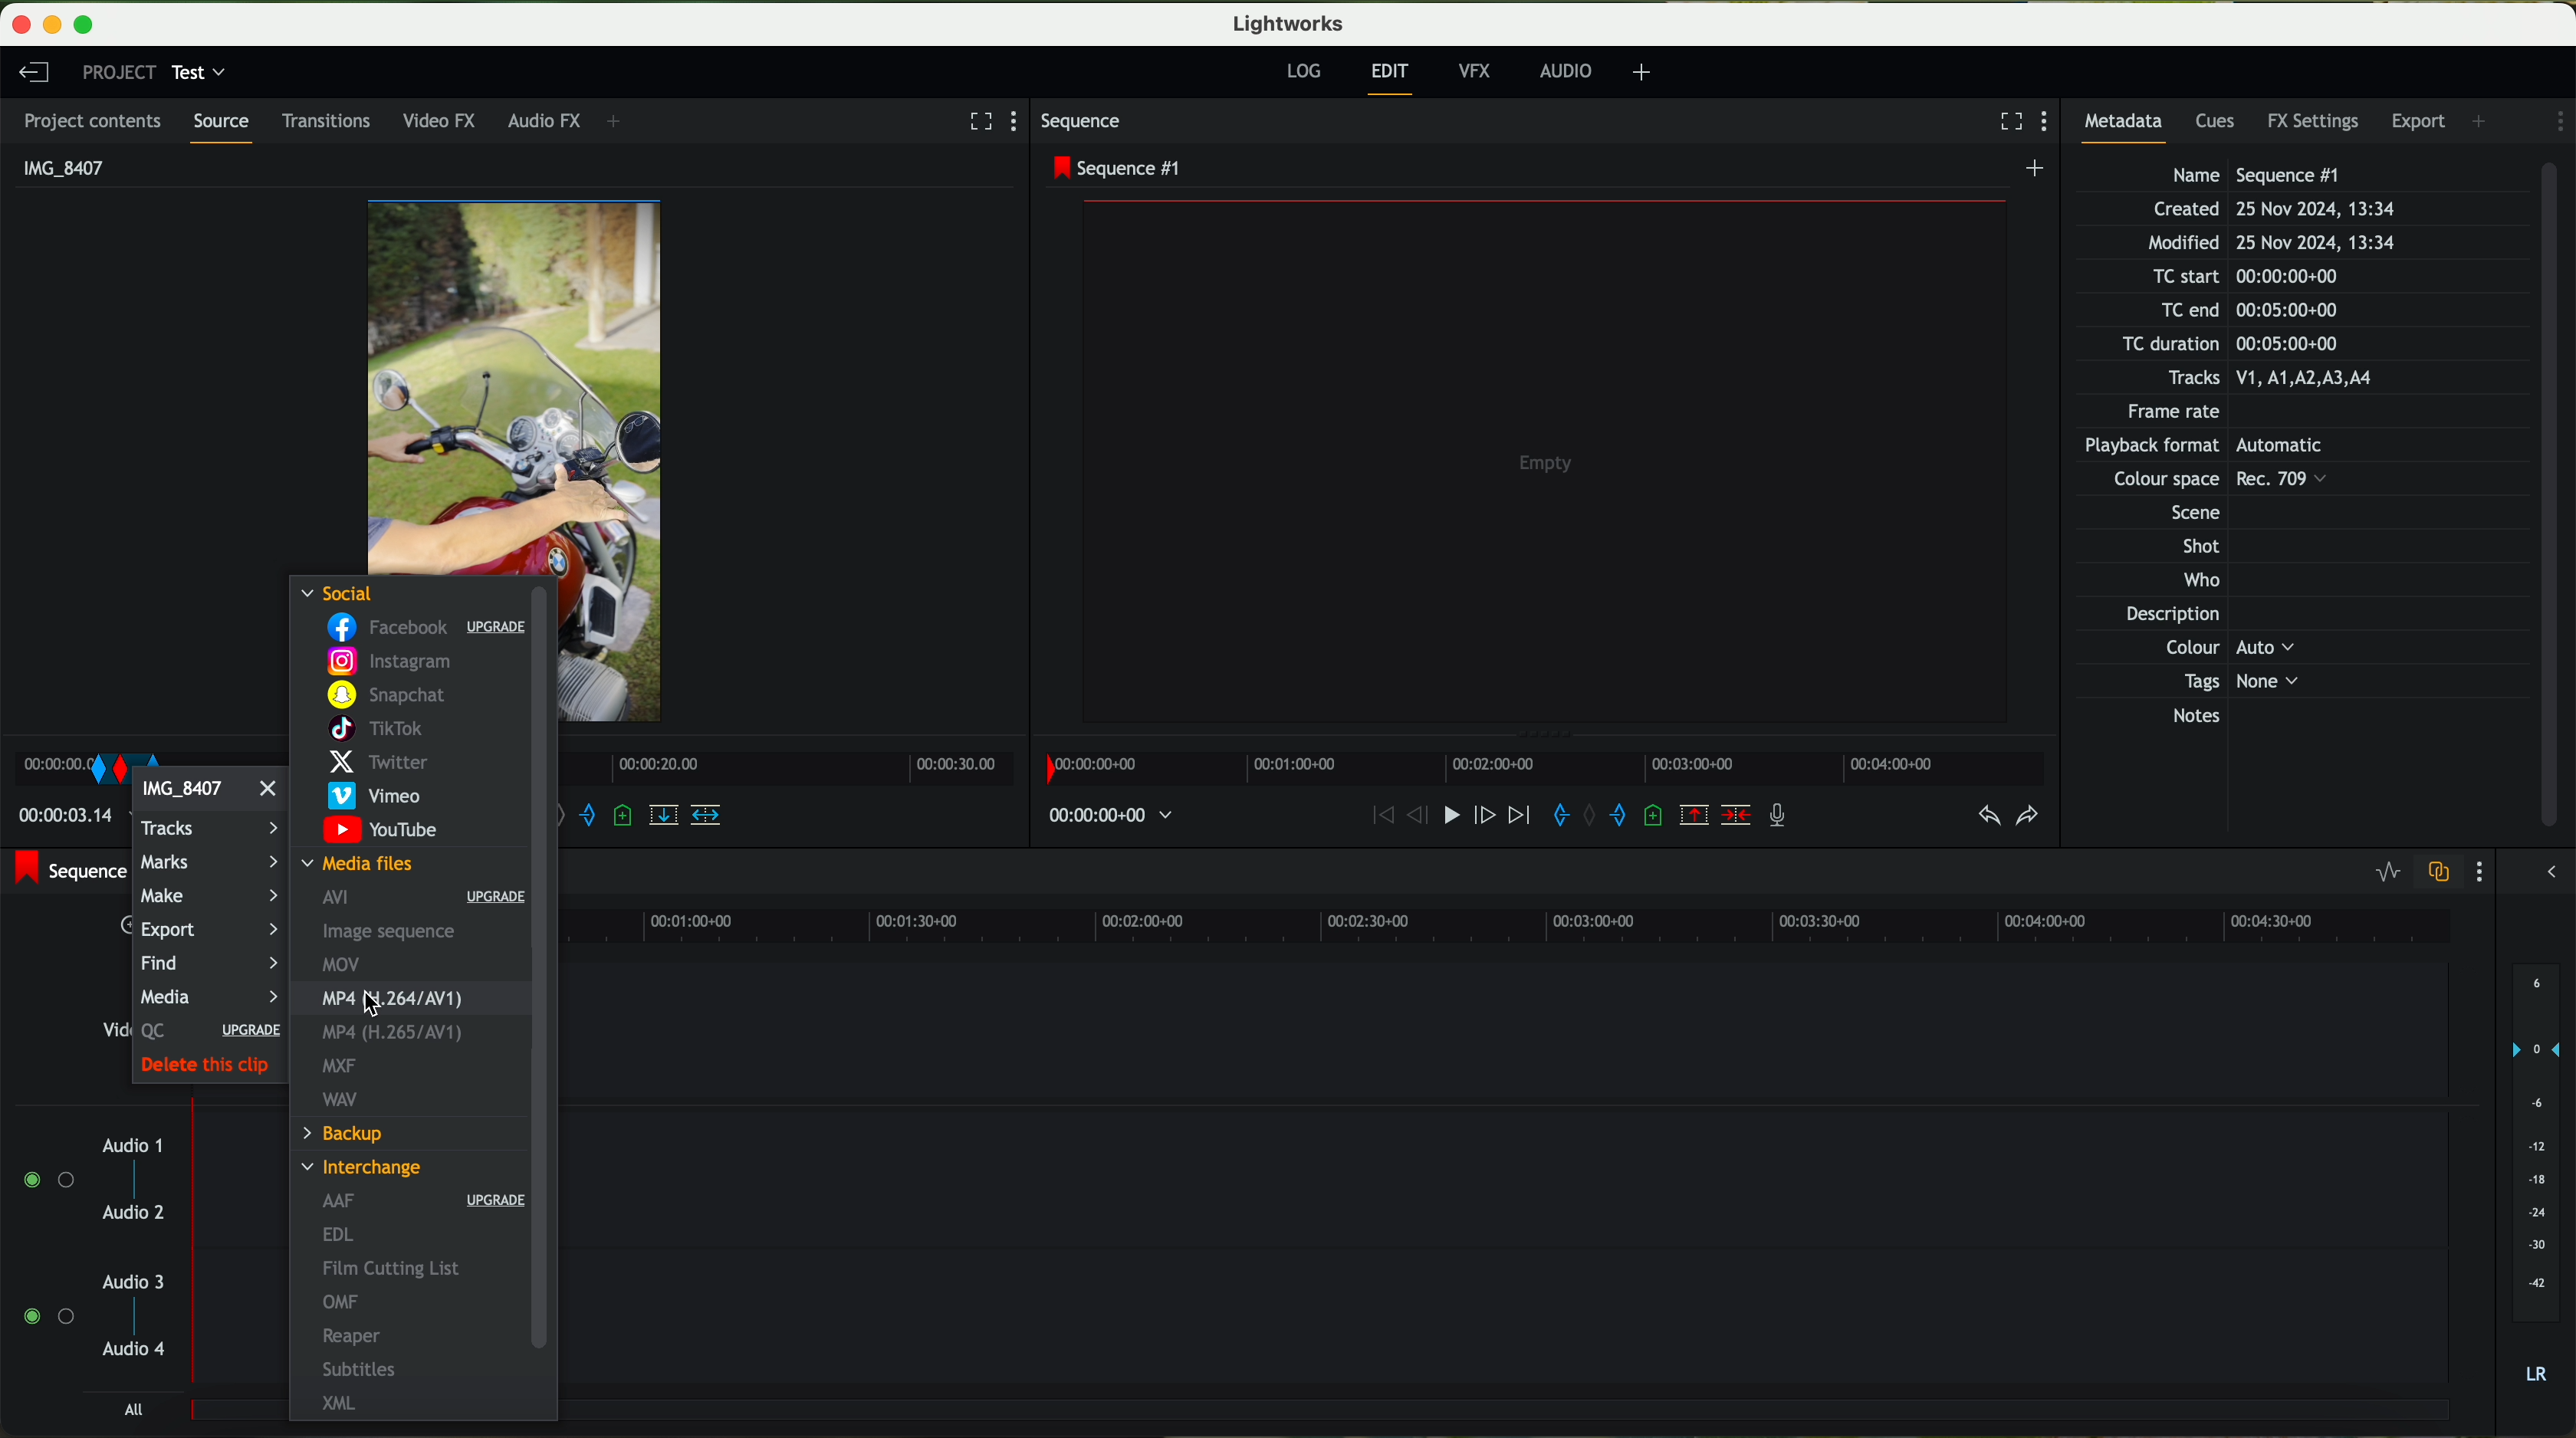  Describe the element at coordinates (210, 896) in the screenshot. I see `make` at that location.